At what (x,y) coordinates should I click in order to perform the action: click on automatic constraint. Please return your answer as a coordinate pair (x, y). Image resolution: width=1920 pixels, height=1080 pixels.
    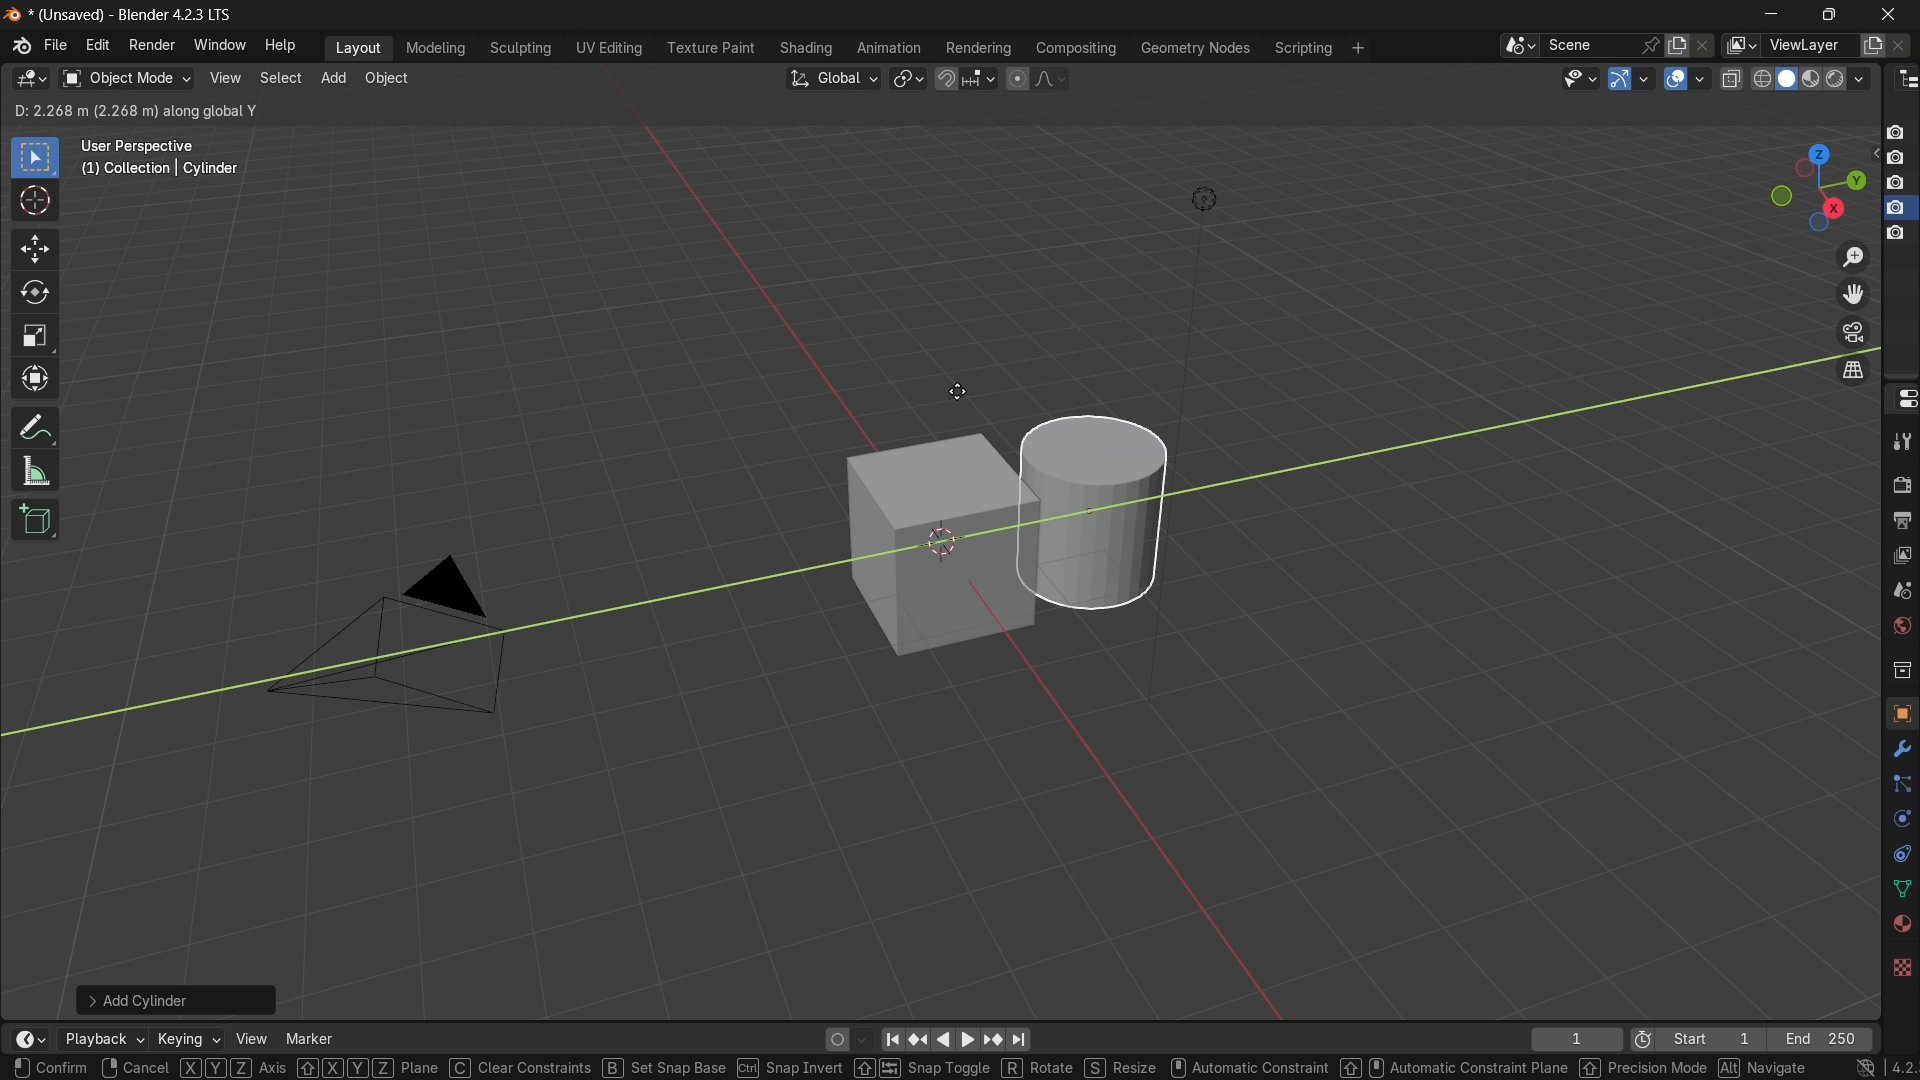
    Looking at the image, I should click on (1245, 1065).